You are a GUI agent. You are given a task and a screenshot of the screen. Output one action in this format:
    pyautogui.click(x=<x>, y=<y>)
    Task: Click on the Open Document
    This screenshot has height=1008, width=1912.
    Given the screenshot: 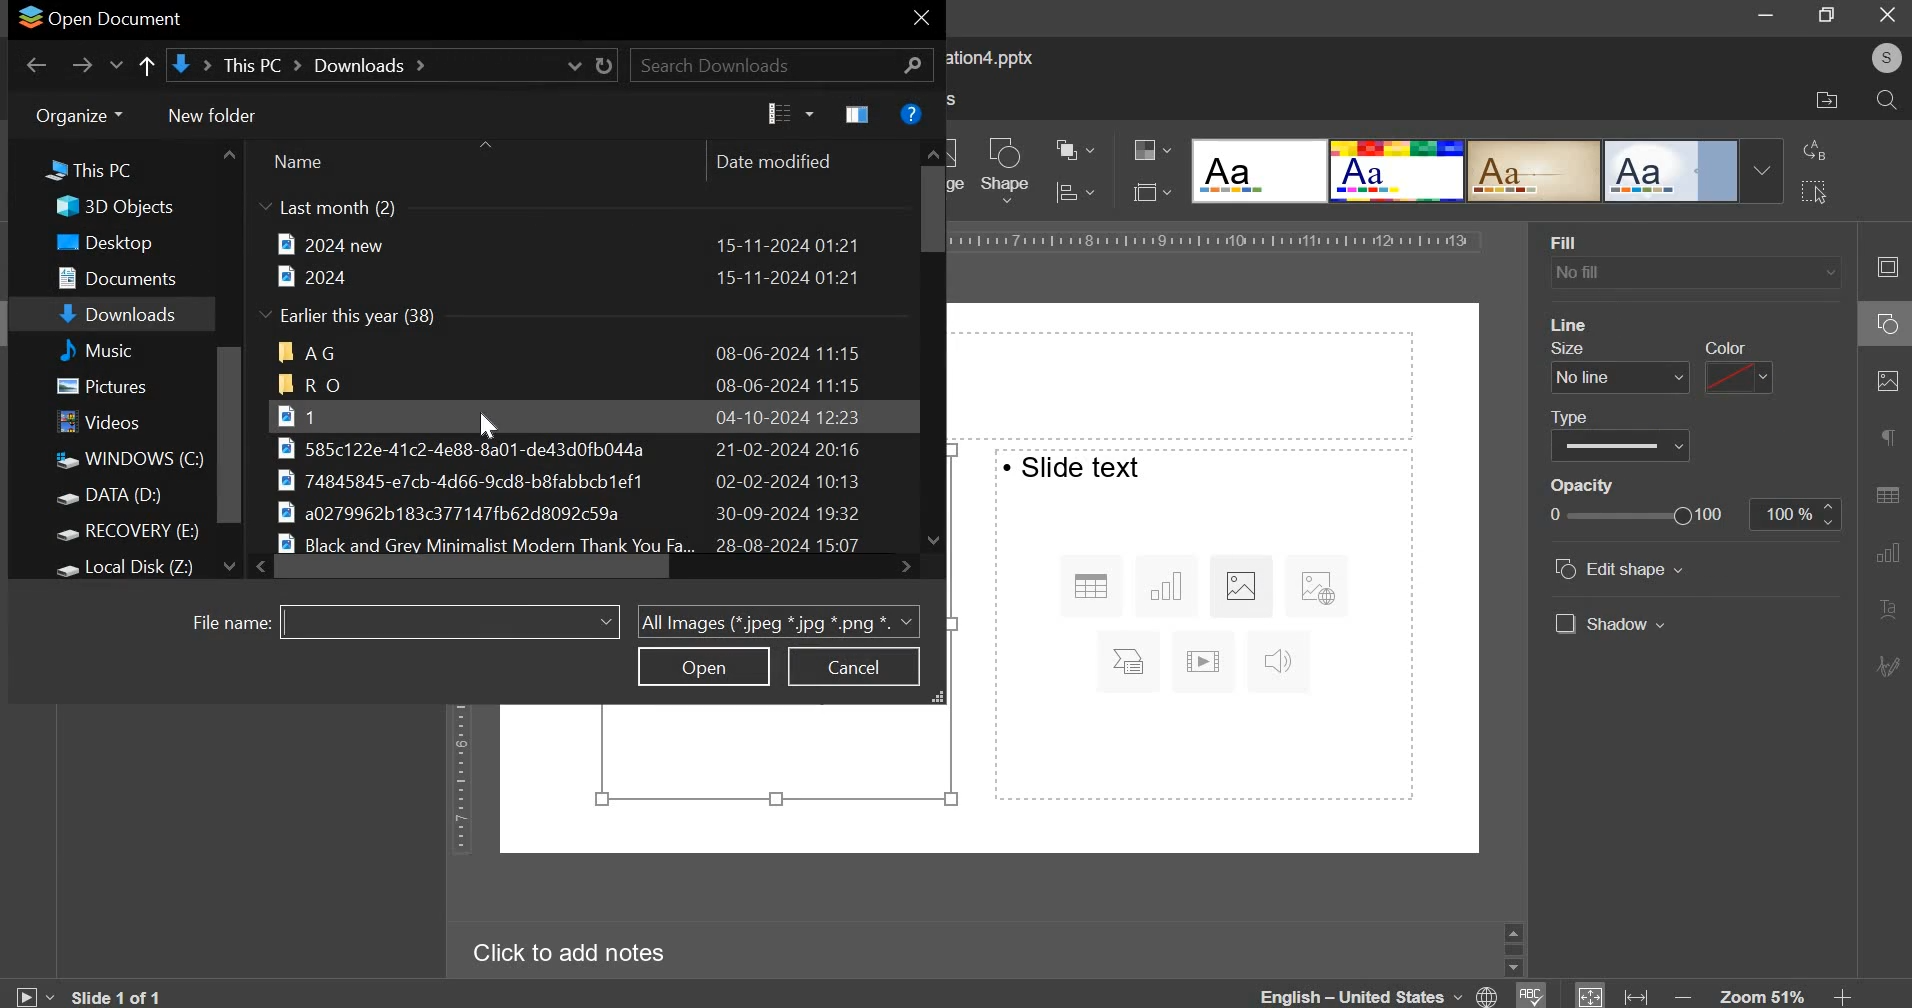 What is the action you would take?
    pyautogui.click(x=102, y=19)
    